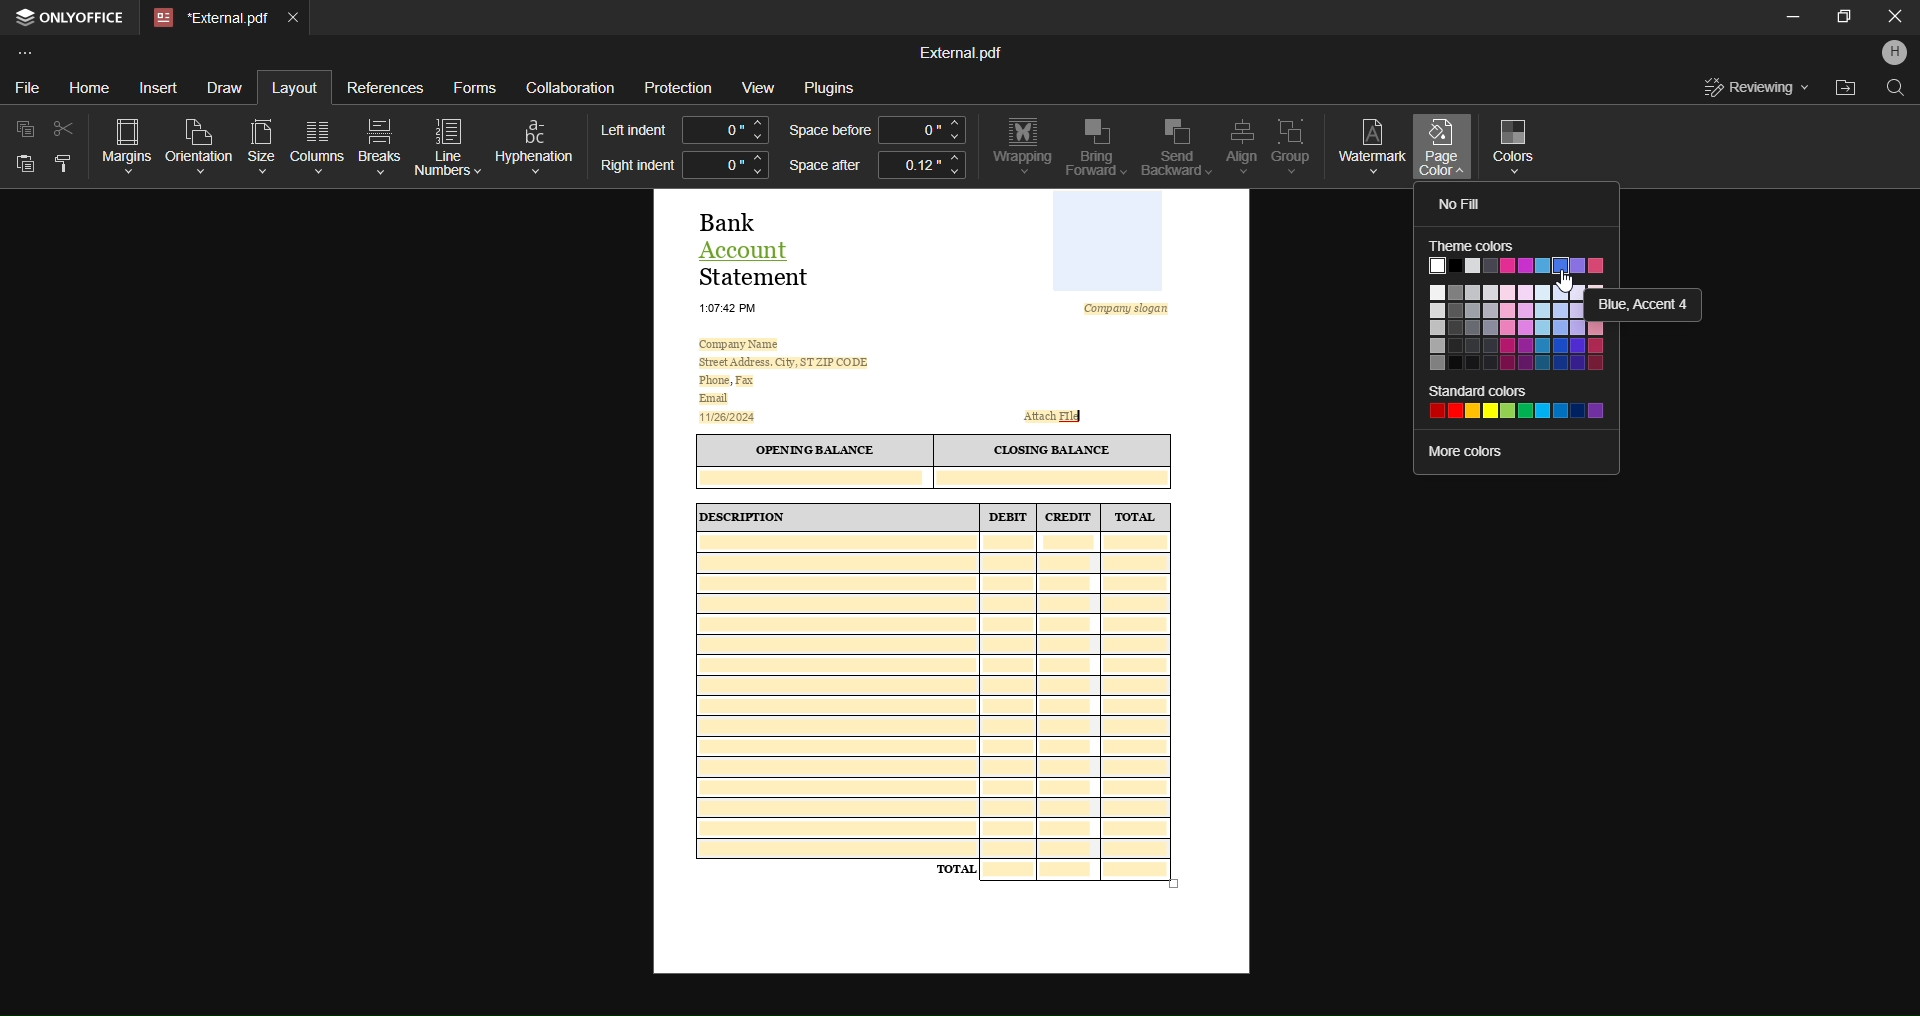  What do you see at coordinates (1236, 146) in the screenshot?
I see `Align` at bounding box center [1236, 146].